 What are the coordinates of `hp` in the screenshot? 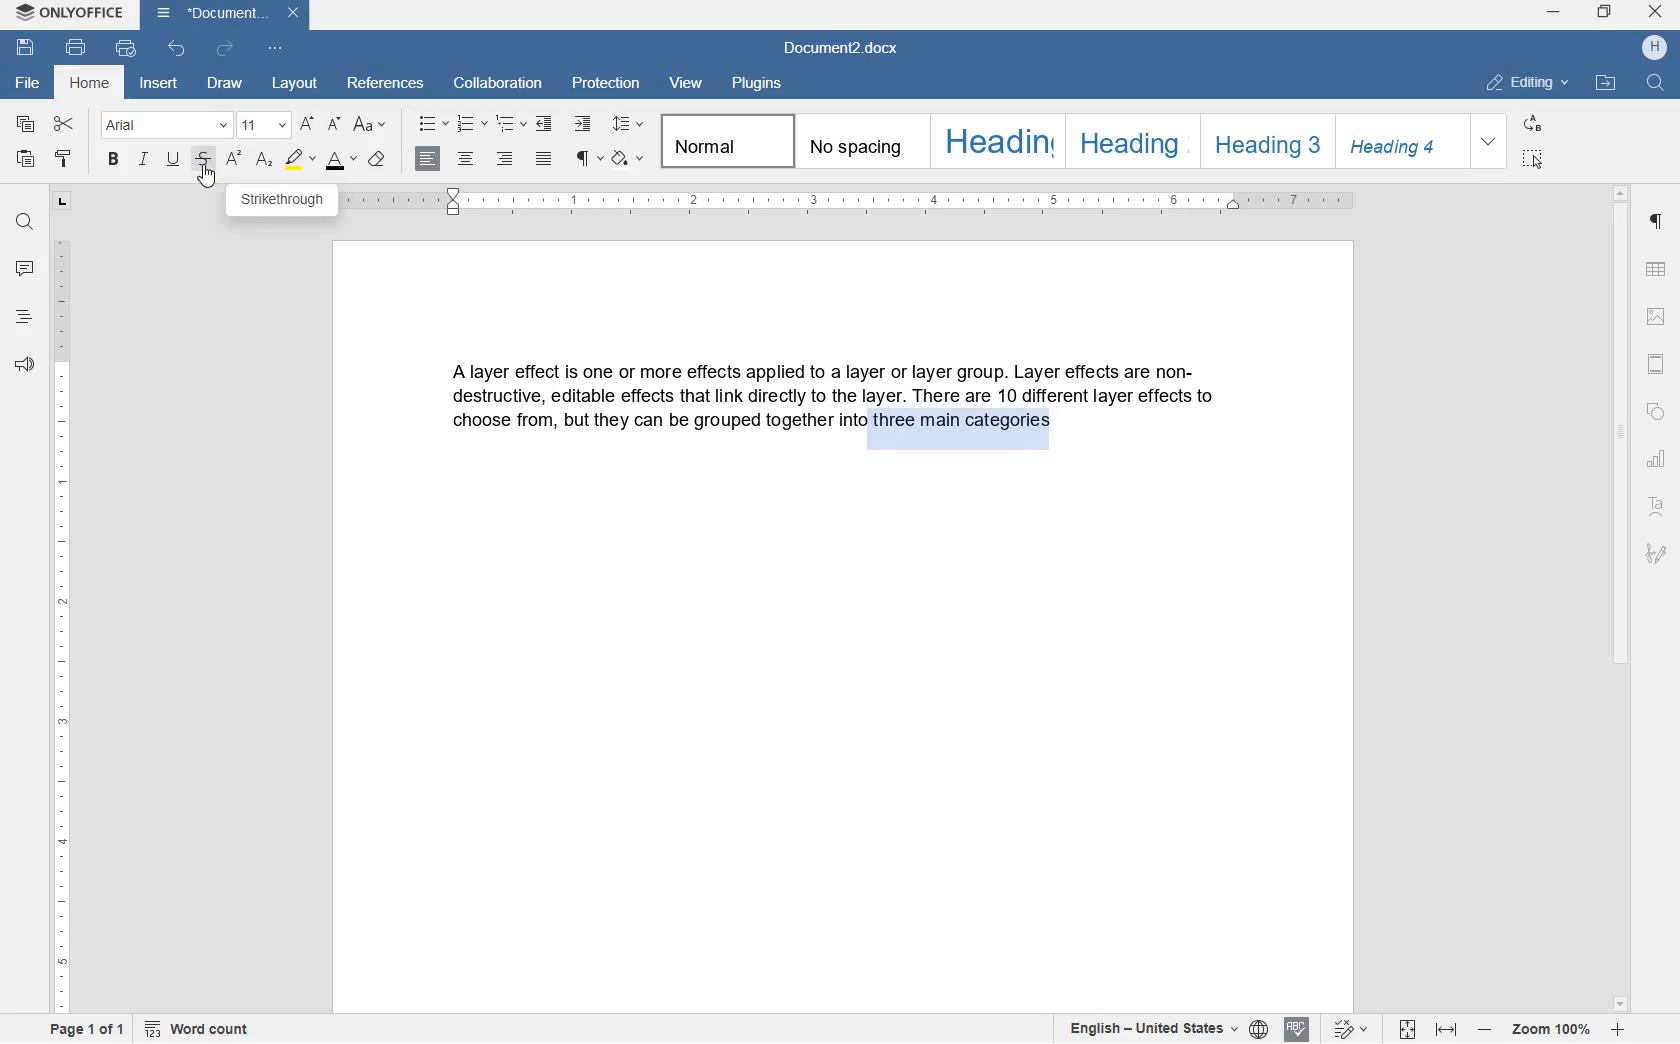 It's located at (1657, 48).